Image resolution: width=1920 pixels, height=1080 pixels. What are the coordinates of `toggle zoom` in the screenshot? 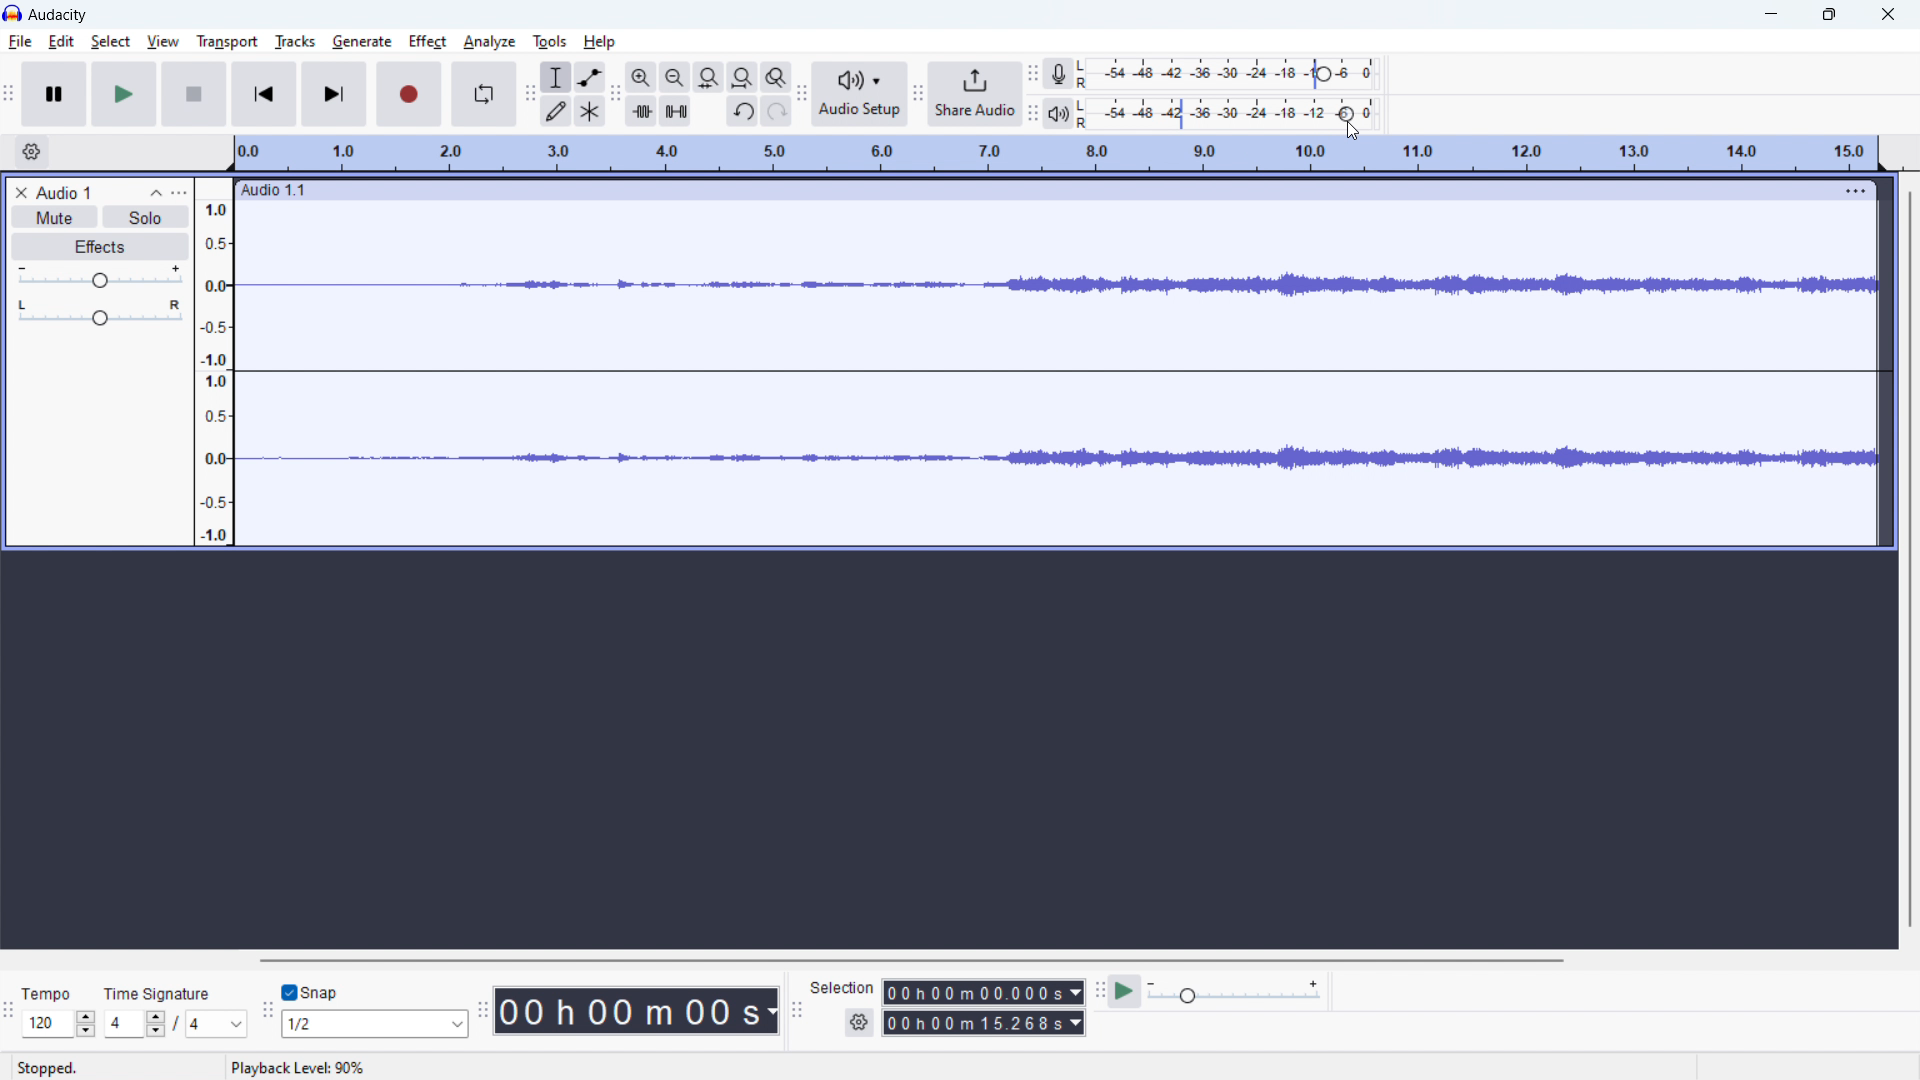 It's located at (775, 76).